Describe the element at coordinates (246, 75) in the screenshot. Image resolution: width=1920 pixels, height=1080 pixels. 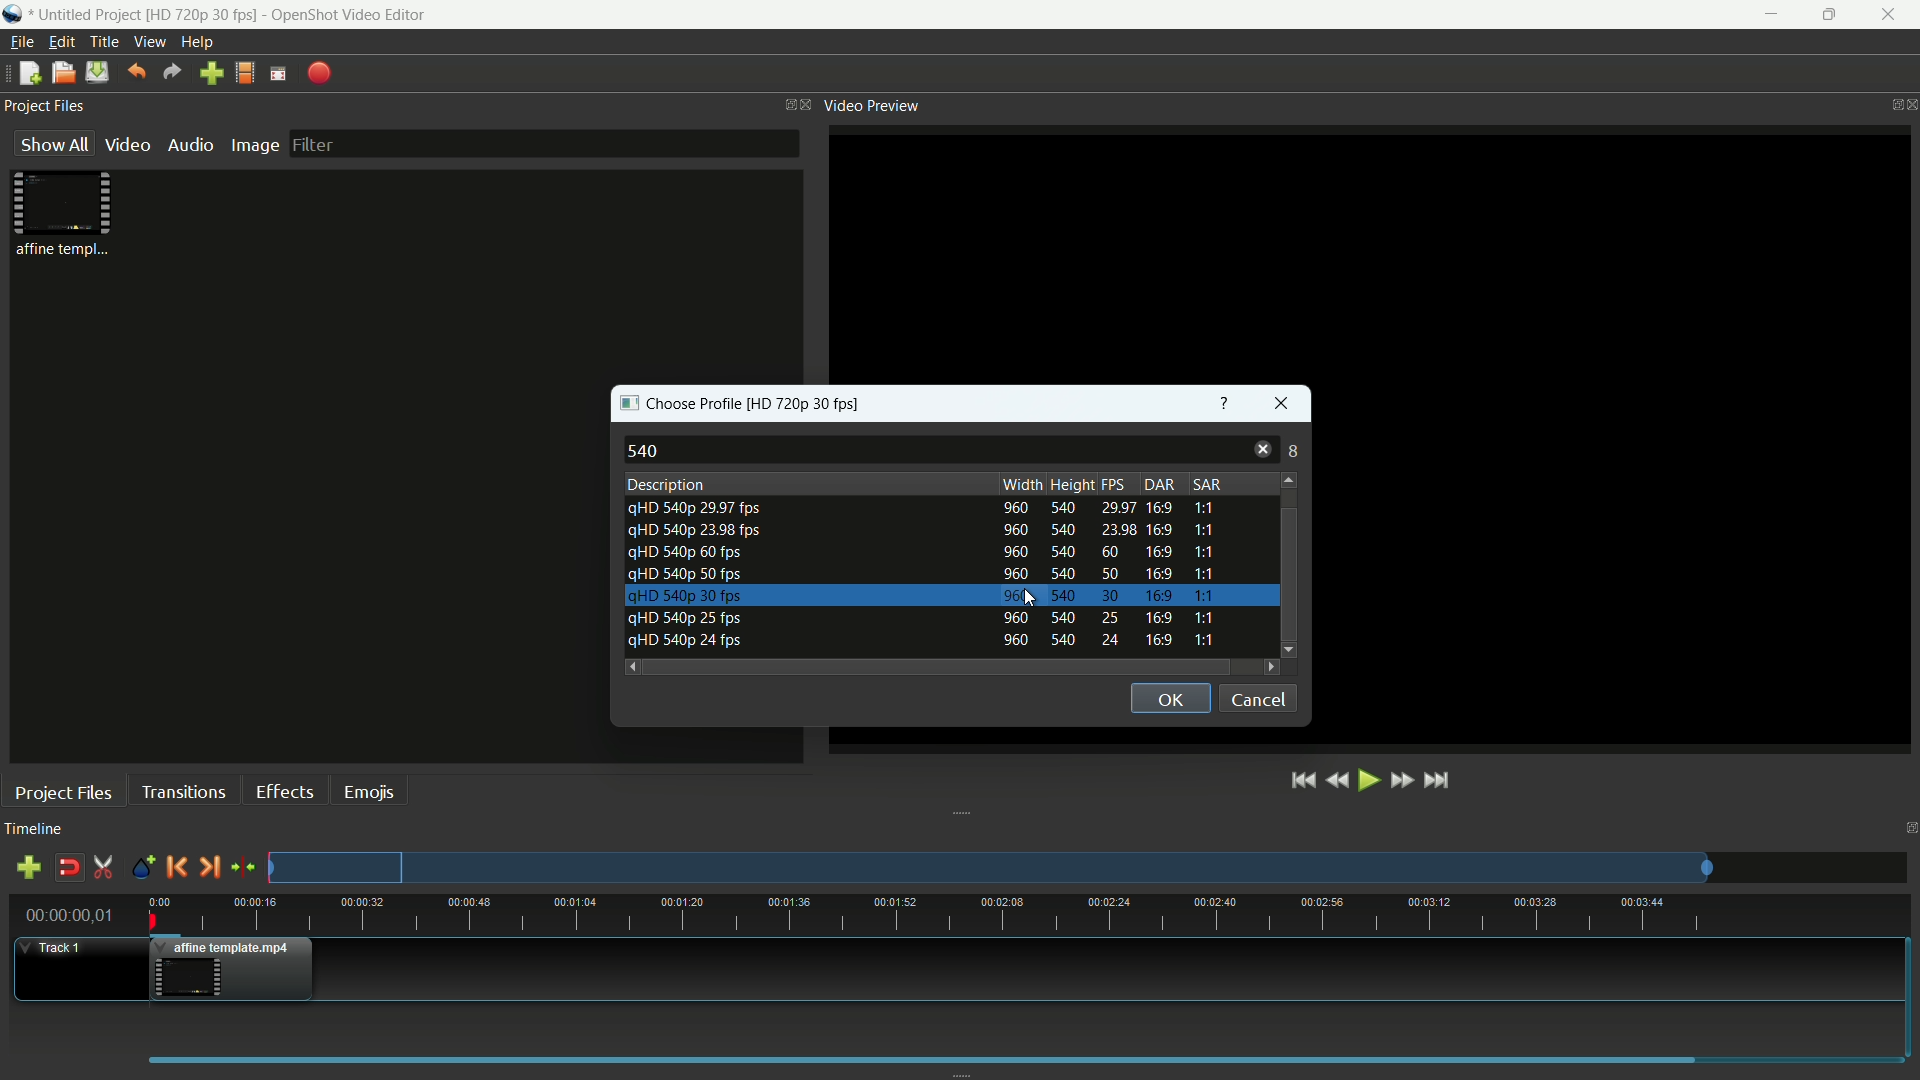
I see `profile` at that location.